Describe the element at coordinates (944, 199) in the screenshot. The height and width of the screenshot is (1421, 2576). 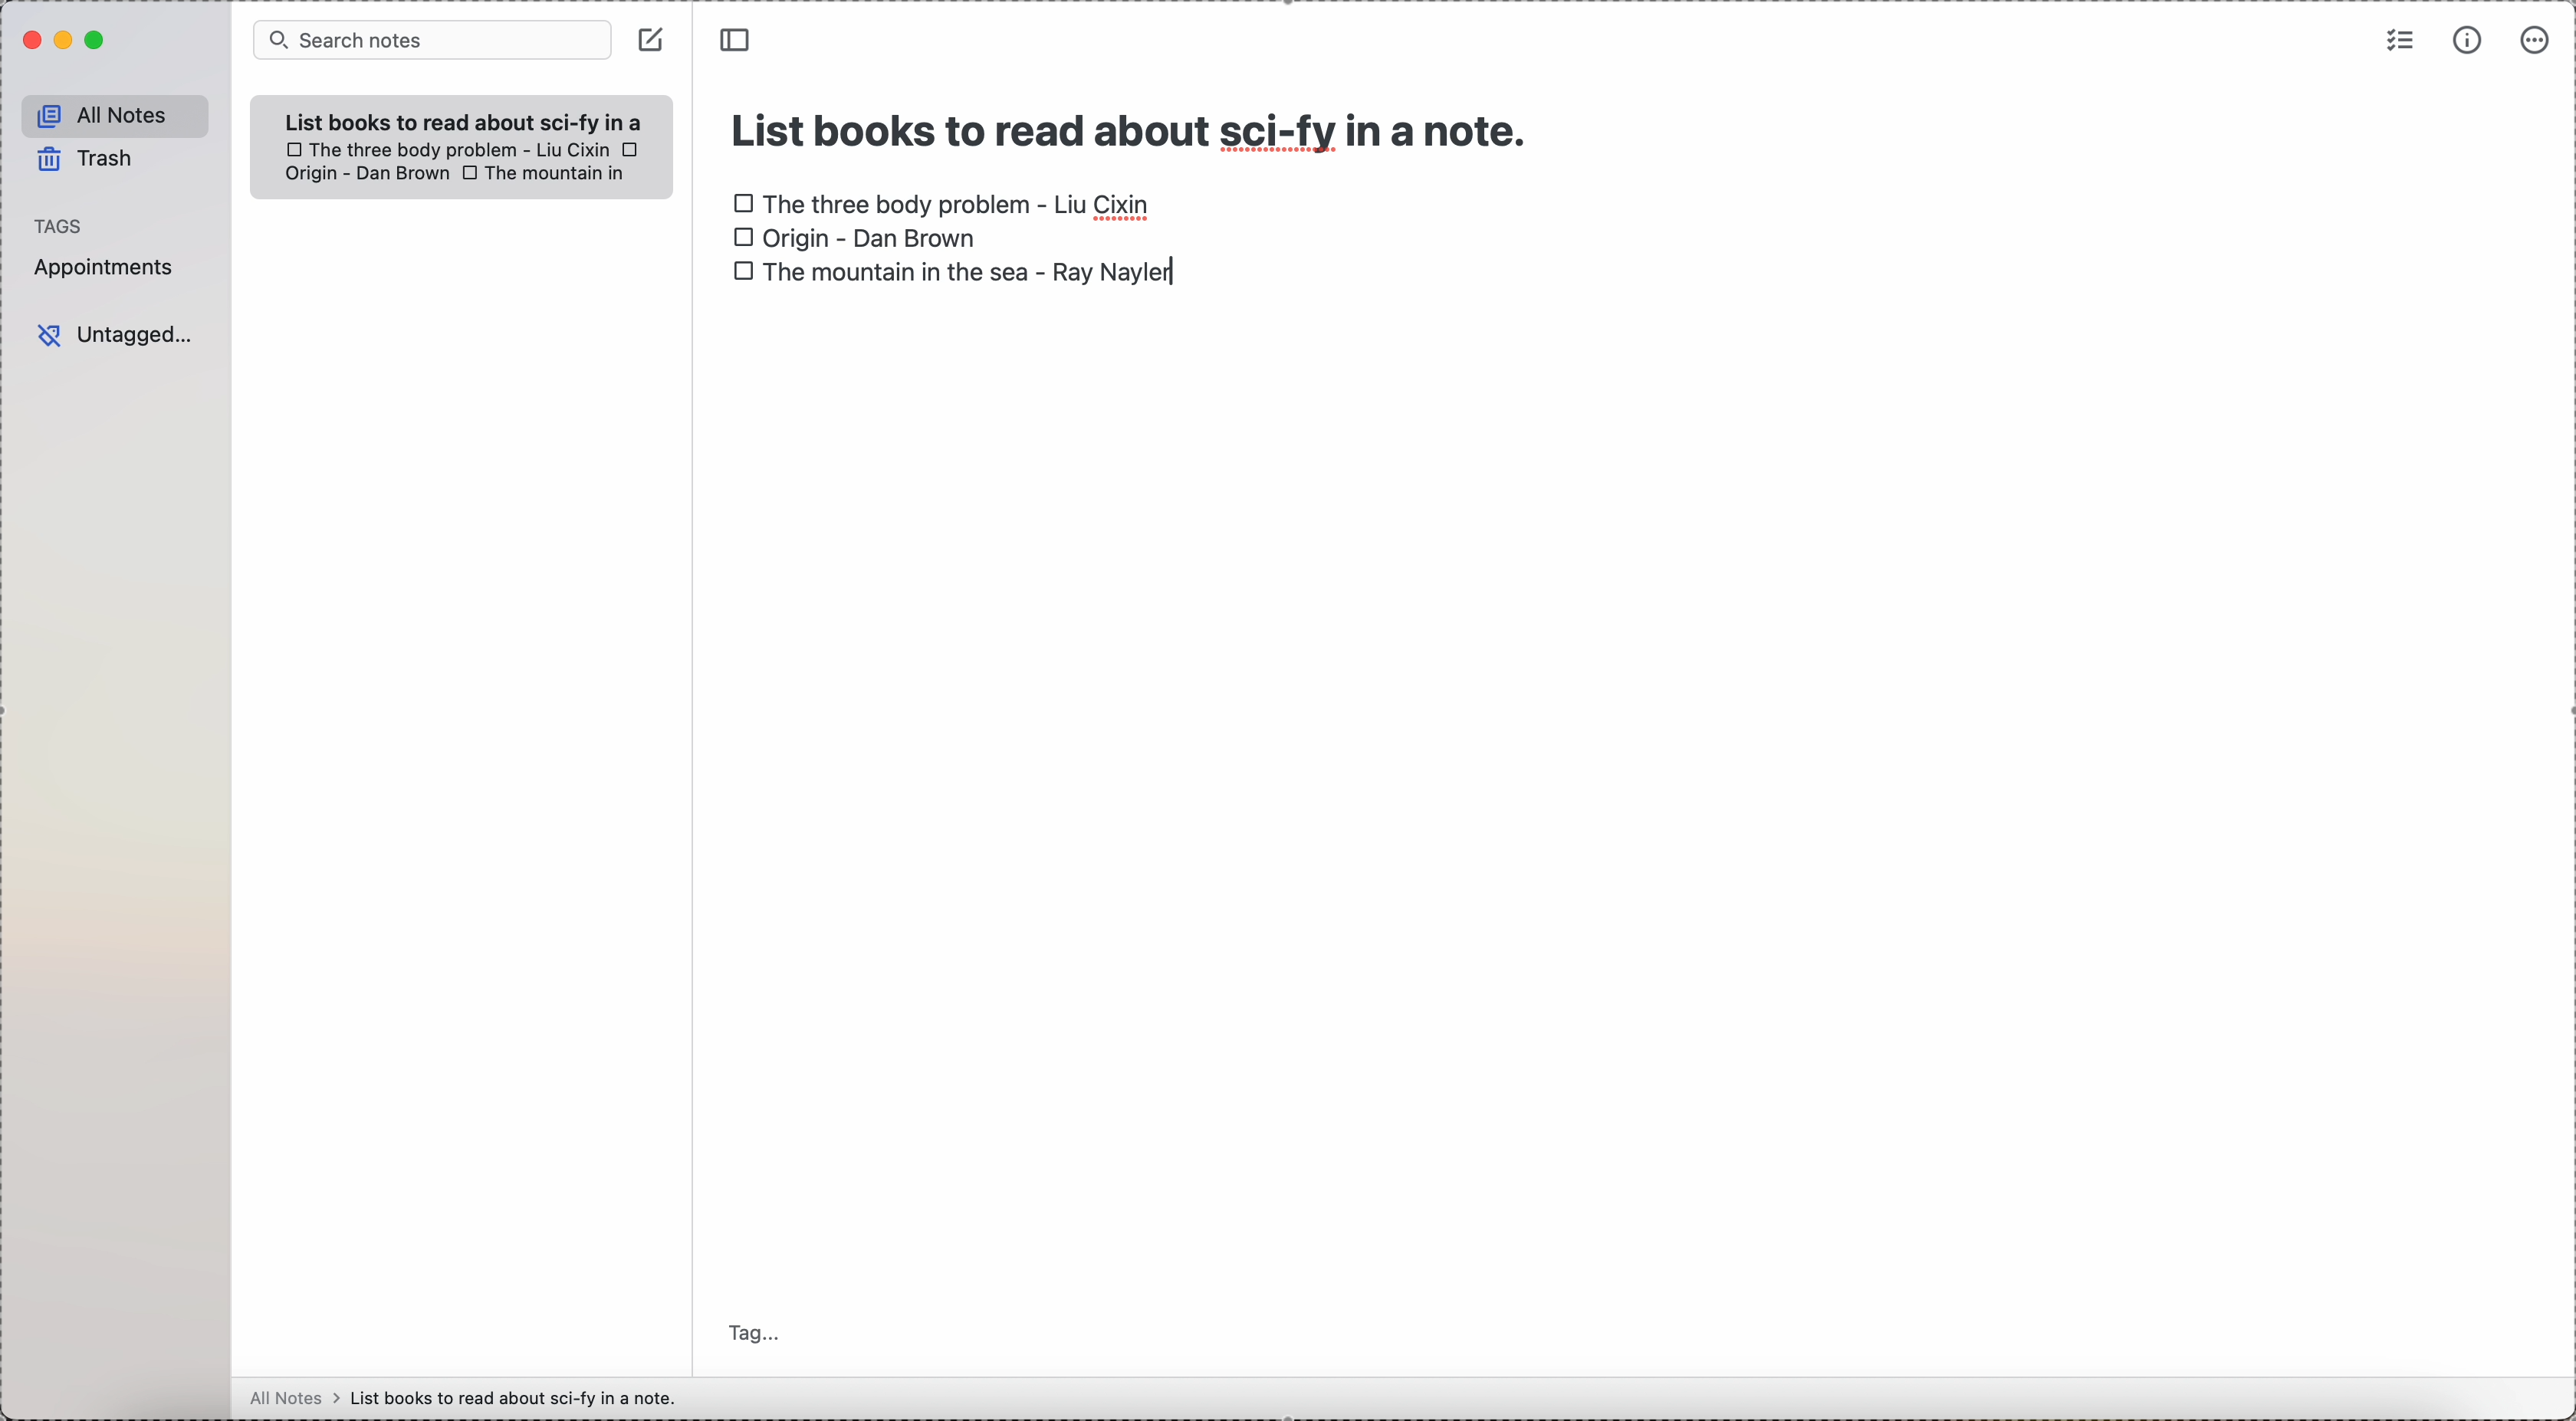
I see `checkbox The Three body problem - Liu Cixin book` at that location.